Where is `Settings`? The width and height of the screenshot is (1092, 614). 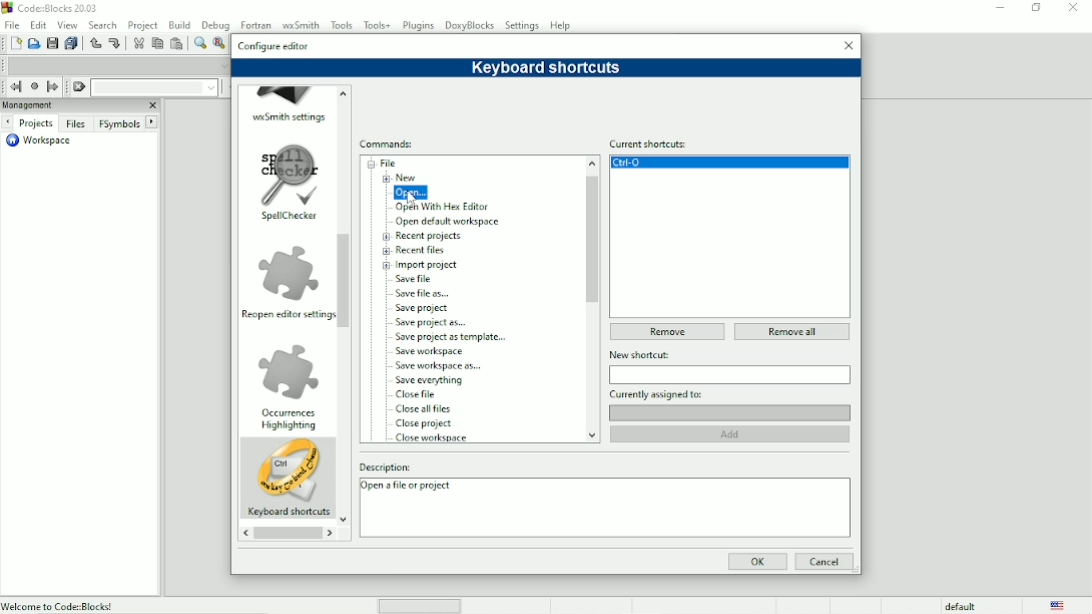 Settings is located at coordinates (523, 25).